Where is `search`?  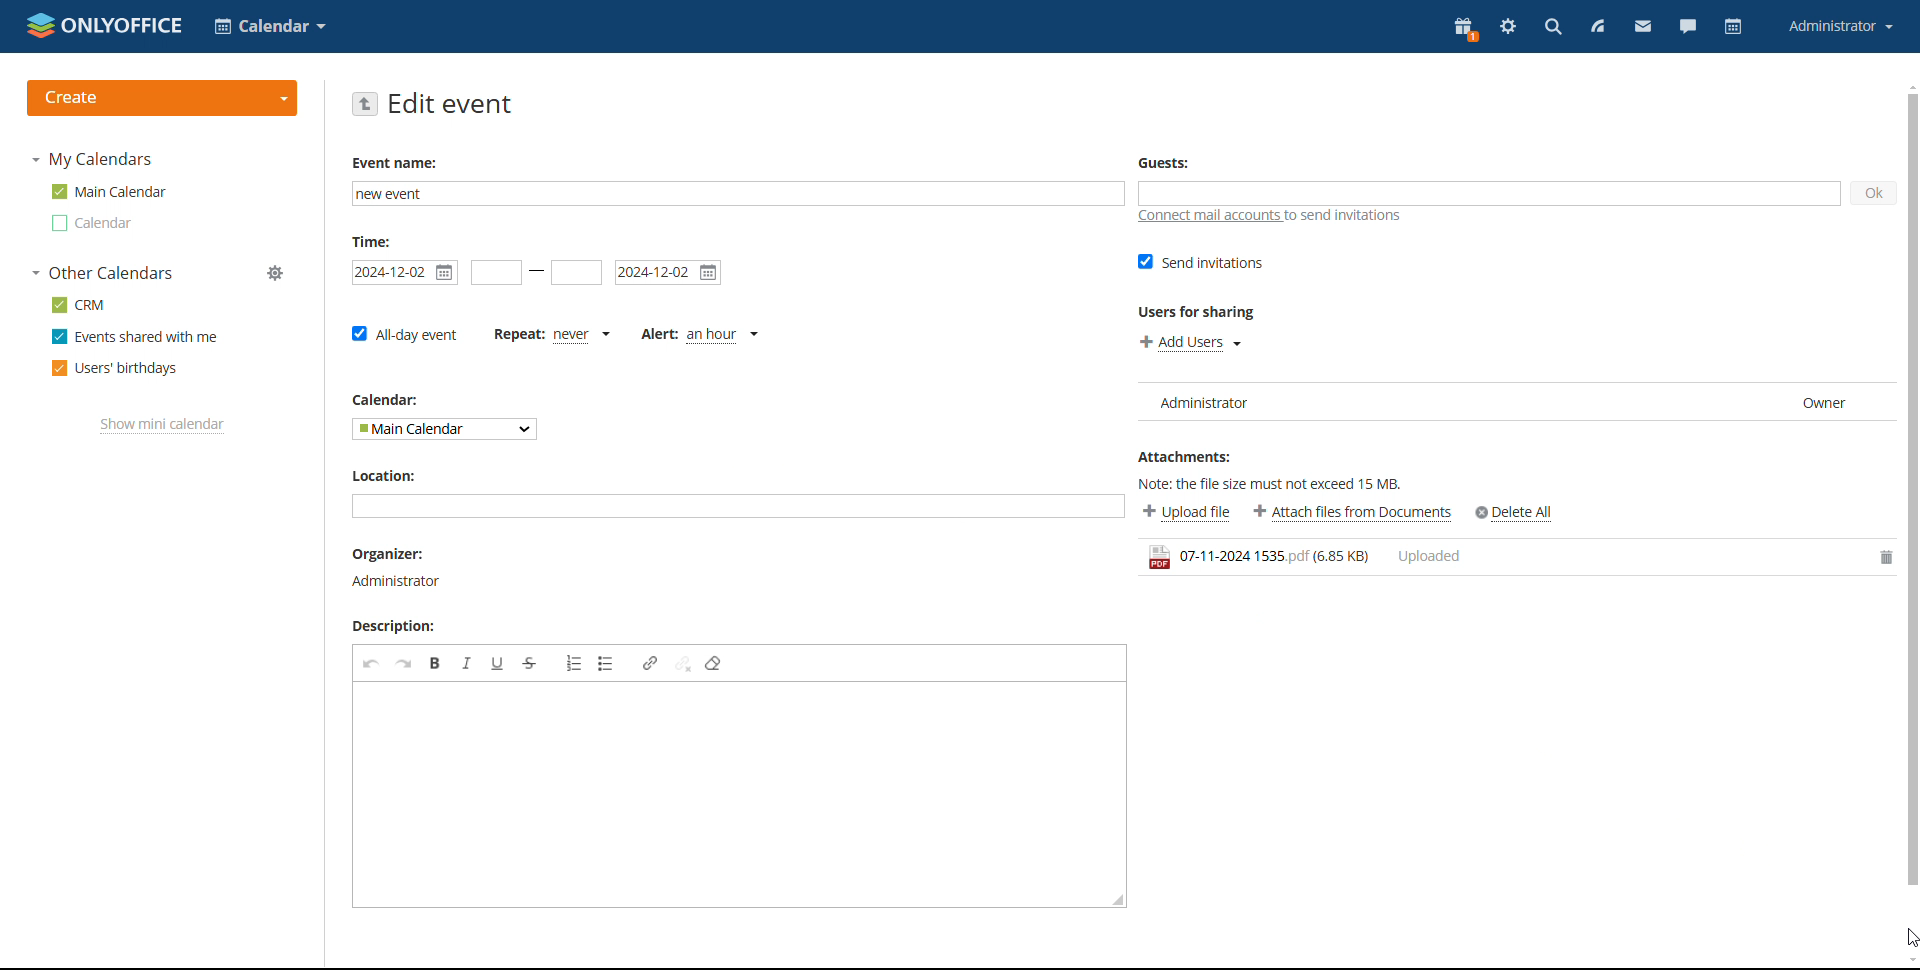 search is located at coordinates (1554, 28).